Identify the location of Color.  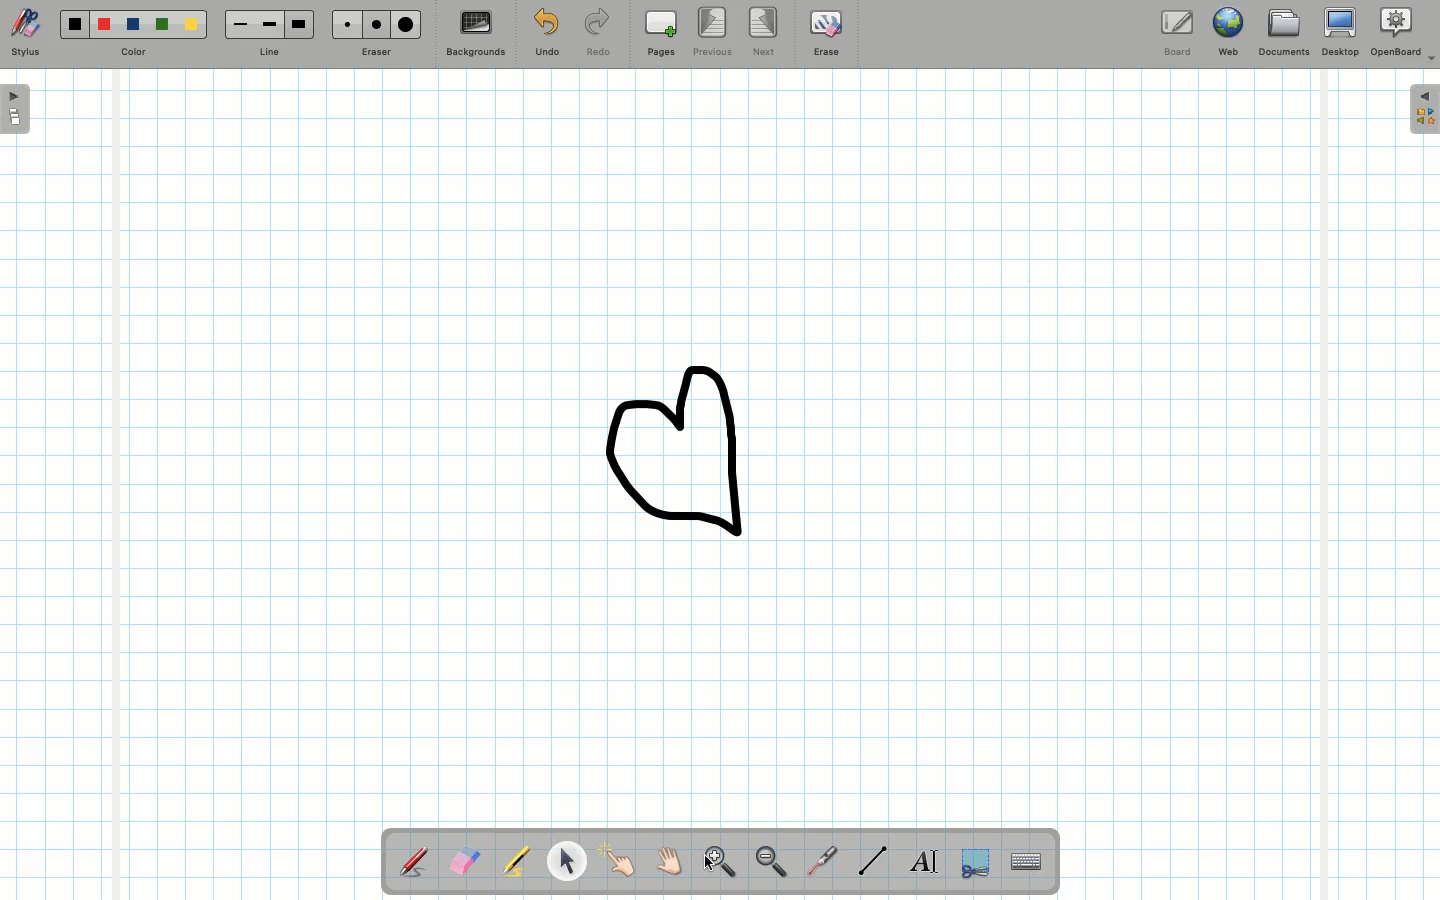
(134, 35).